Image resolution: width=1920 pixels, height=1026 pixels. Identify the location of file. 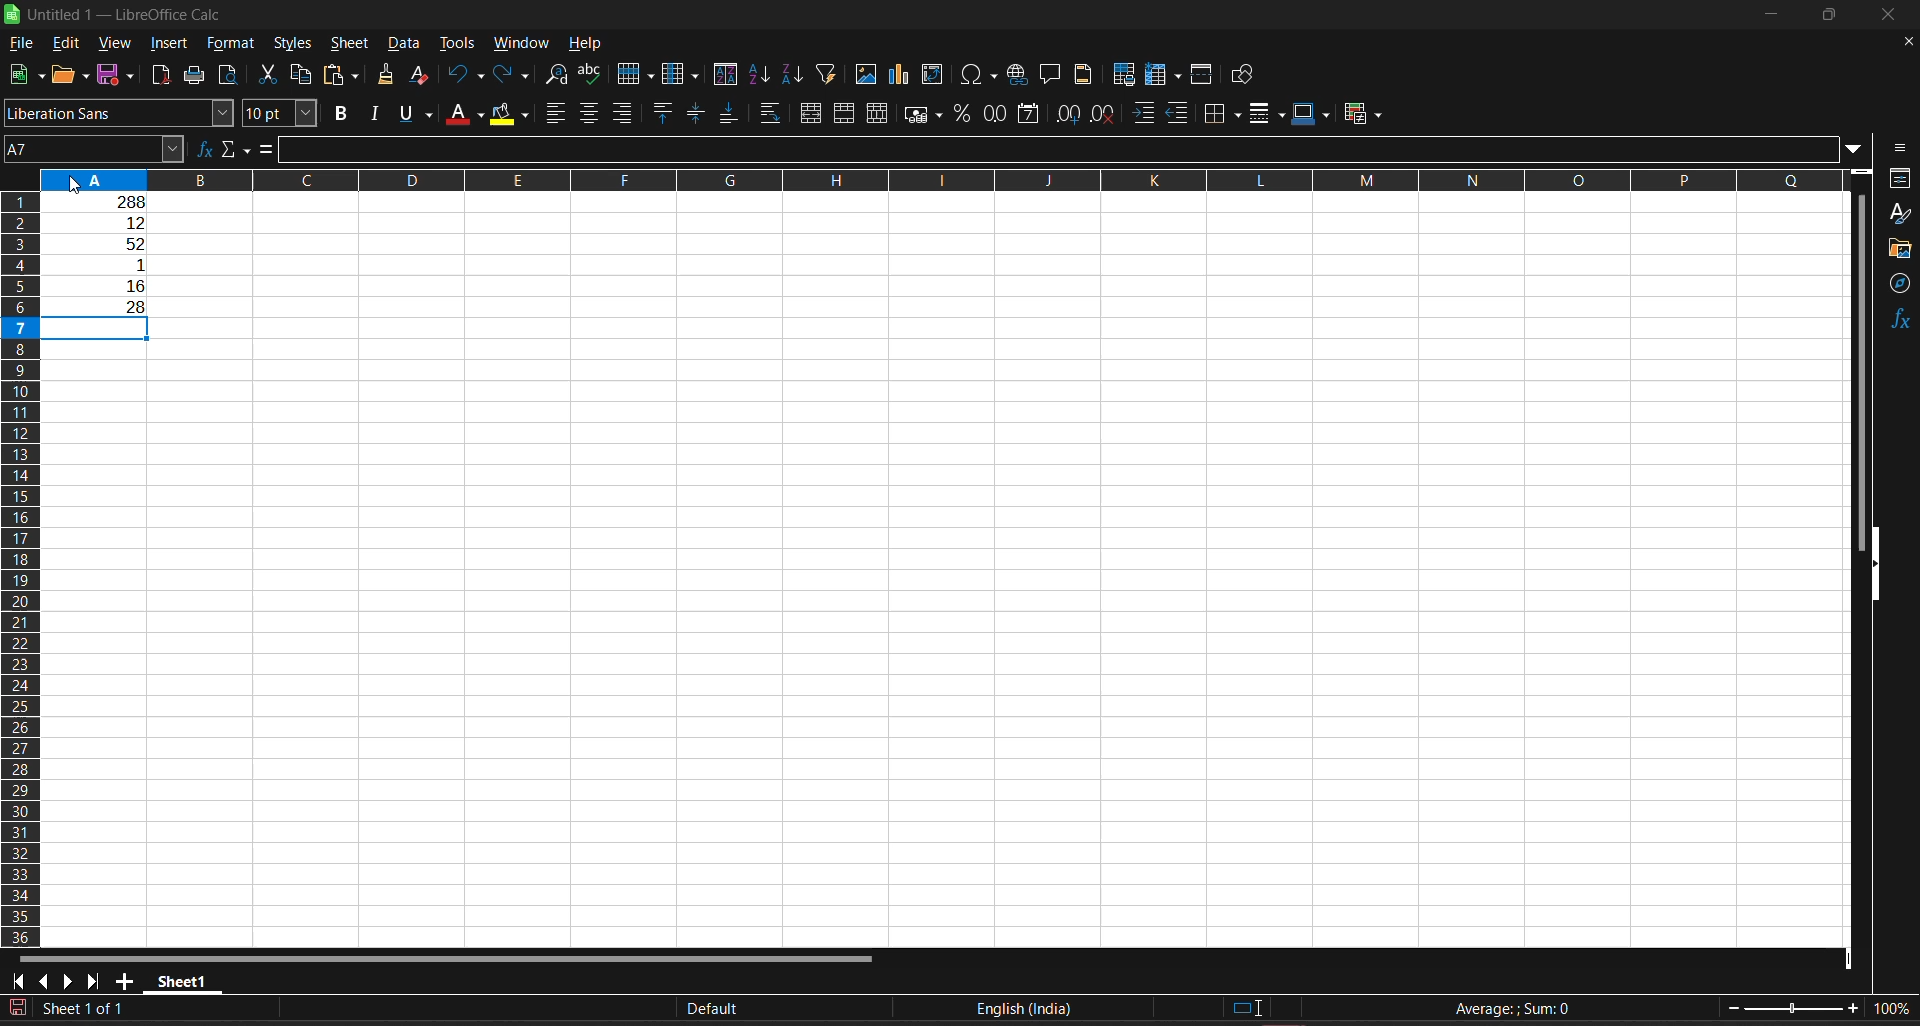
(21, 43).